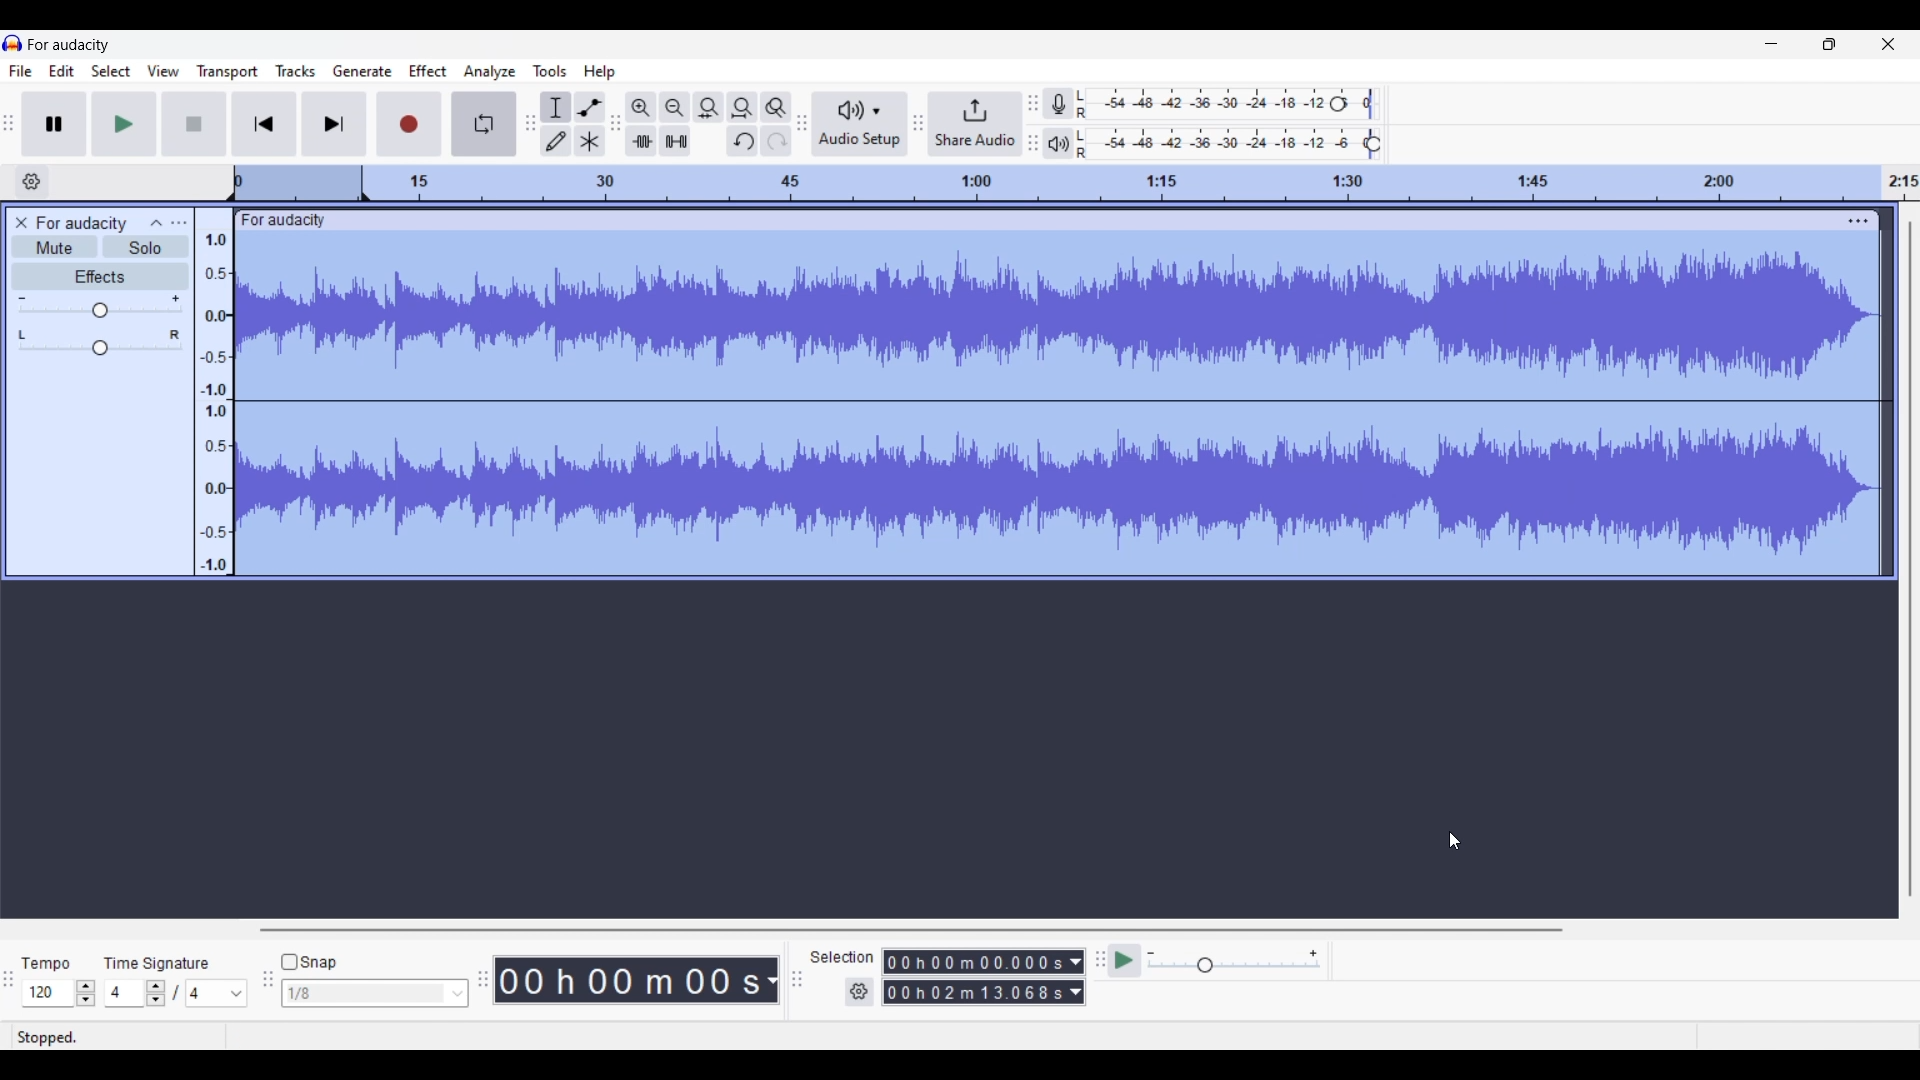 This screenshot has height=1080, width=1920. Describe the element at coordinates (484, 124) in the screenshot. I see `Enable looping` at that location.